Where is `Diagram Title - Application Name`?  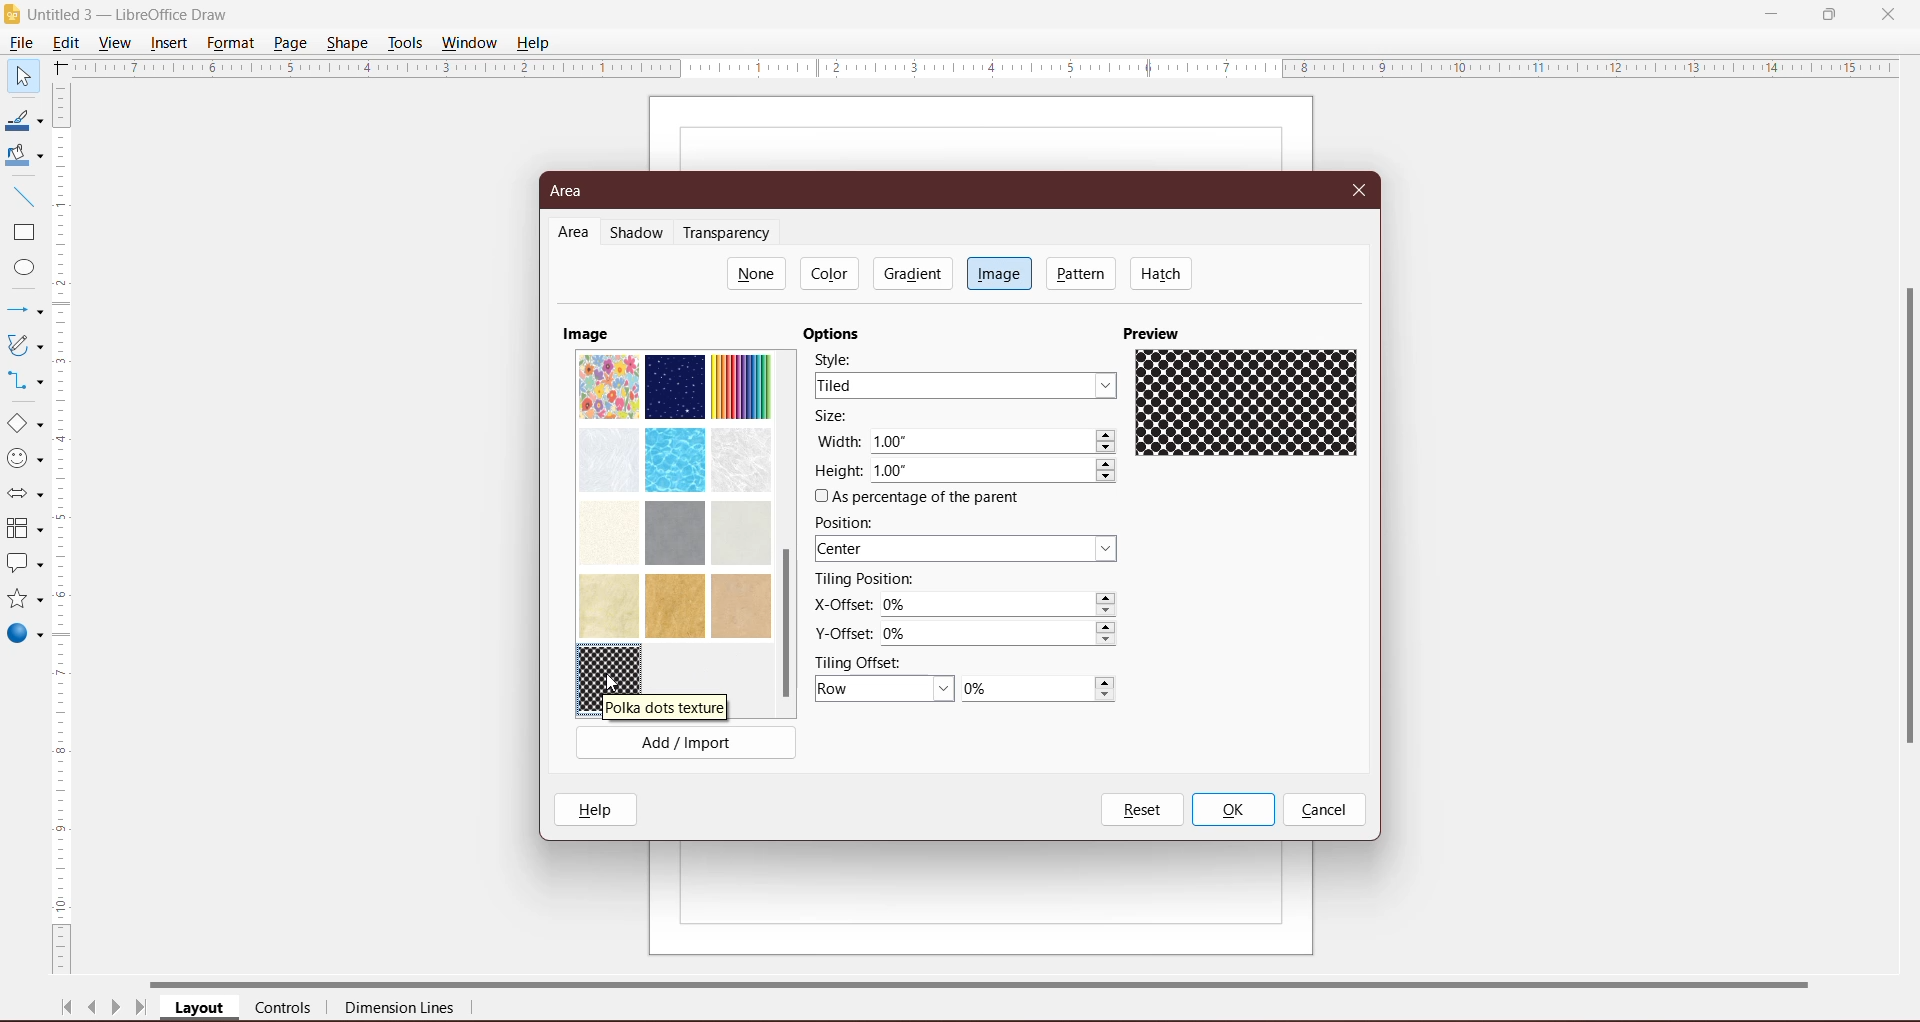 Diagram Title - Application Name is located at coordinates (135, 14).